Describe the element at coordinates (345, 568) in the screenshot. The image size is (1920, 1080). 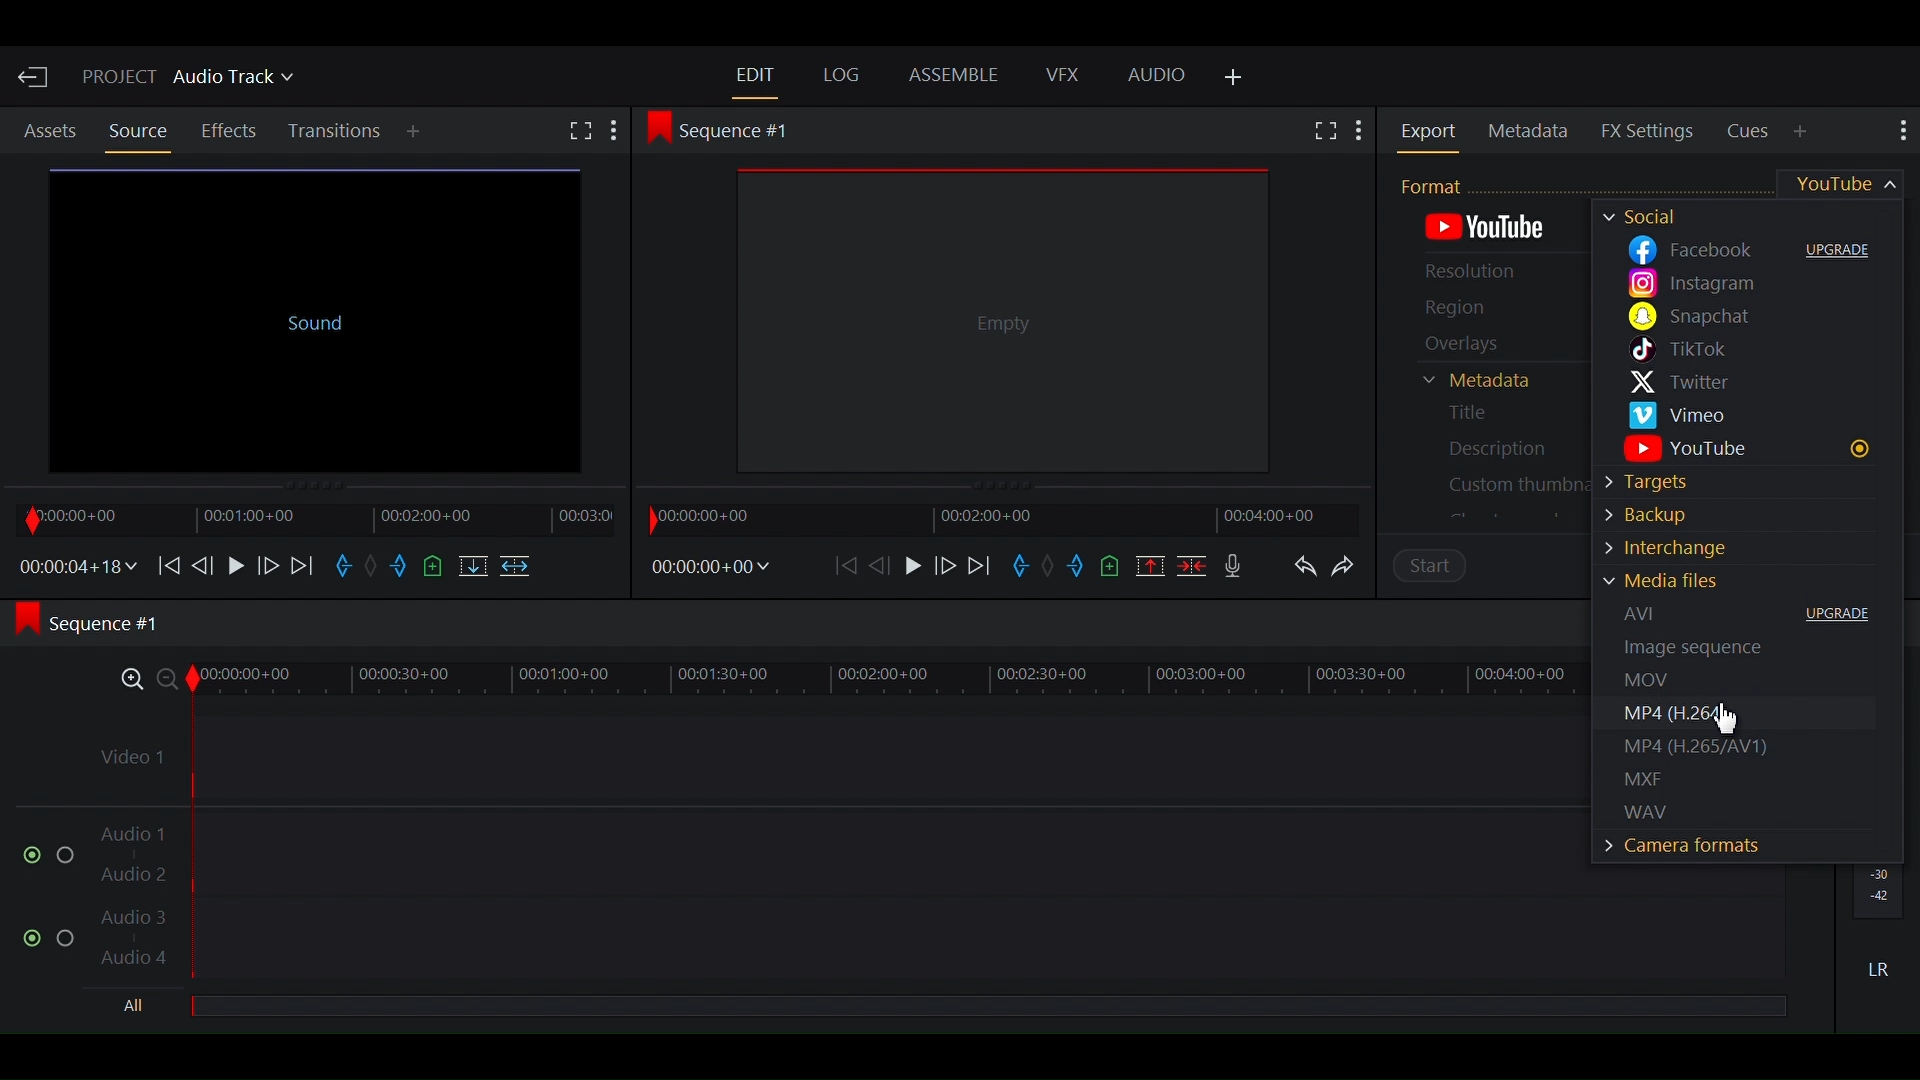
I see `Mark in` at that location.